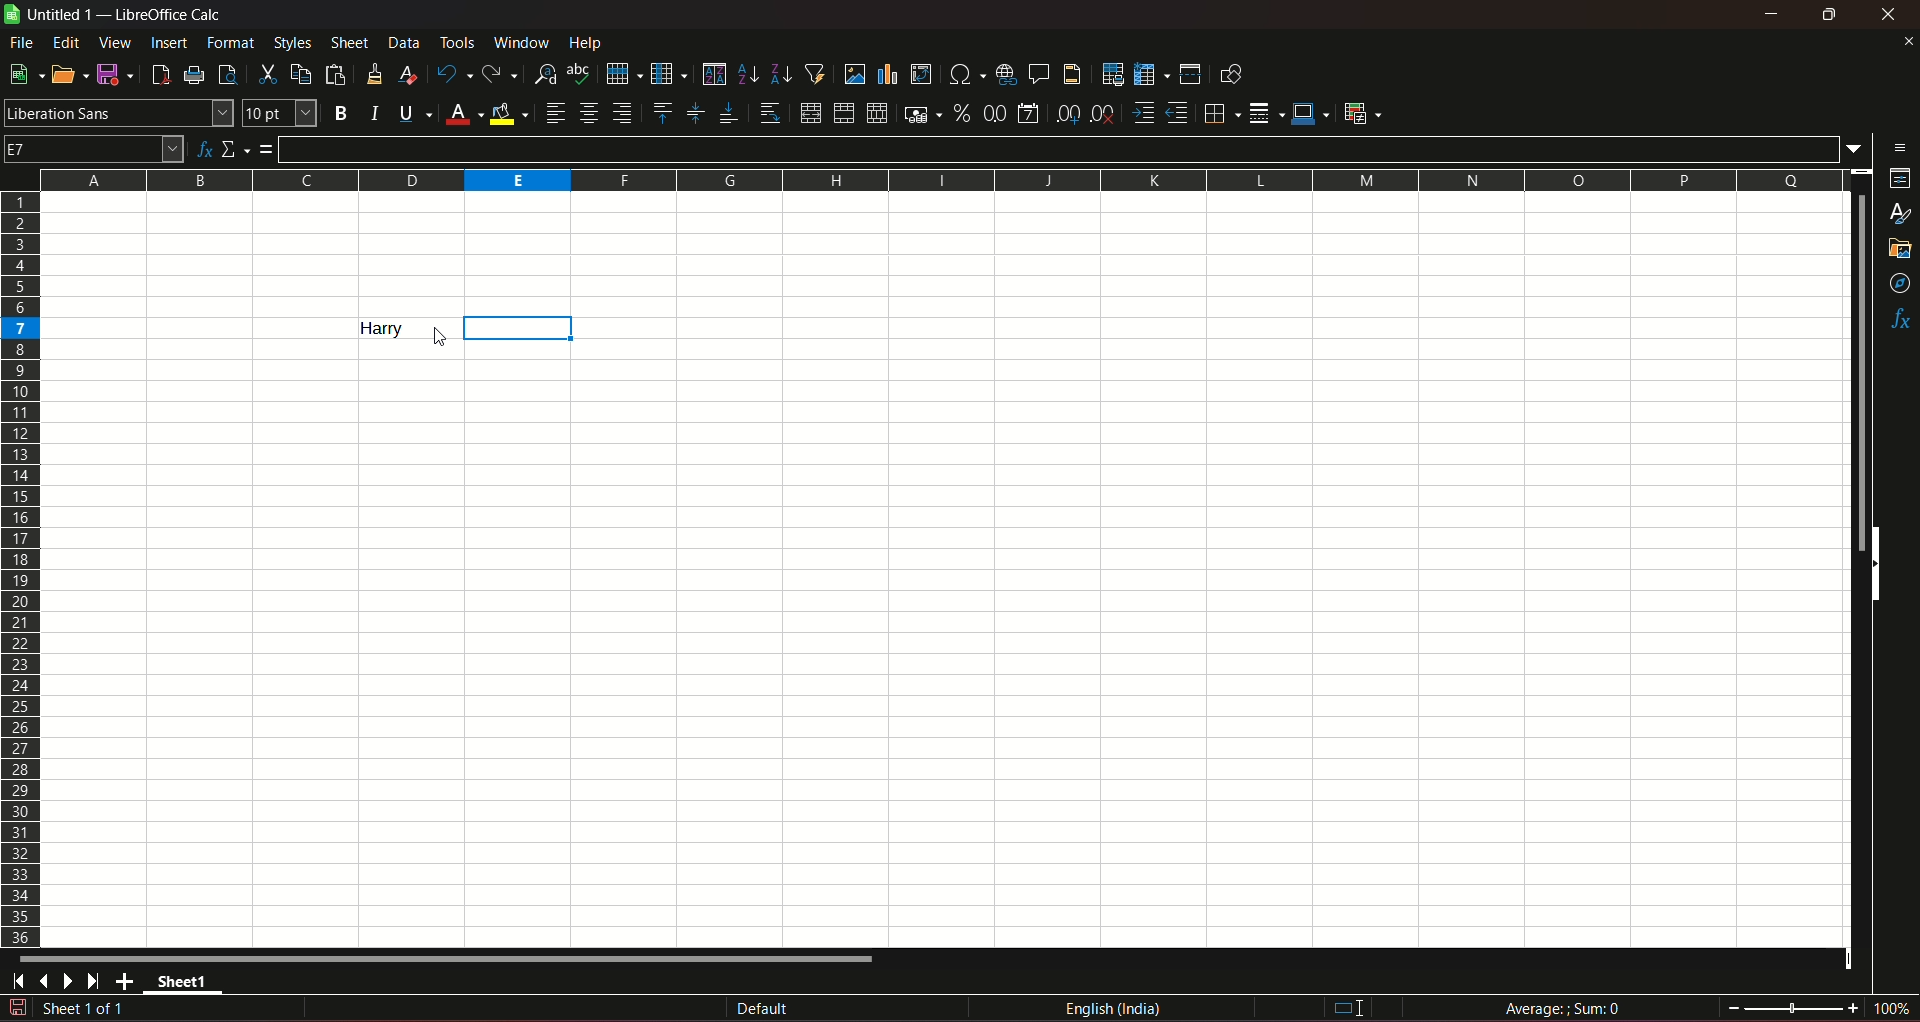 The width and height of the screenshot is (1920, 1022). What do you see at coordinates (815, 72) in the screenshot?
I see `auto filter` at bounding box center [815, 72].